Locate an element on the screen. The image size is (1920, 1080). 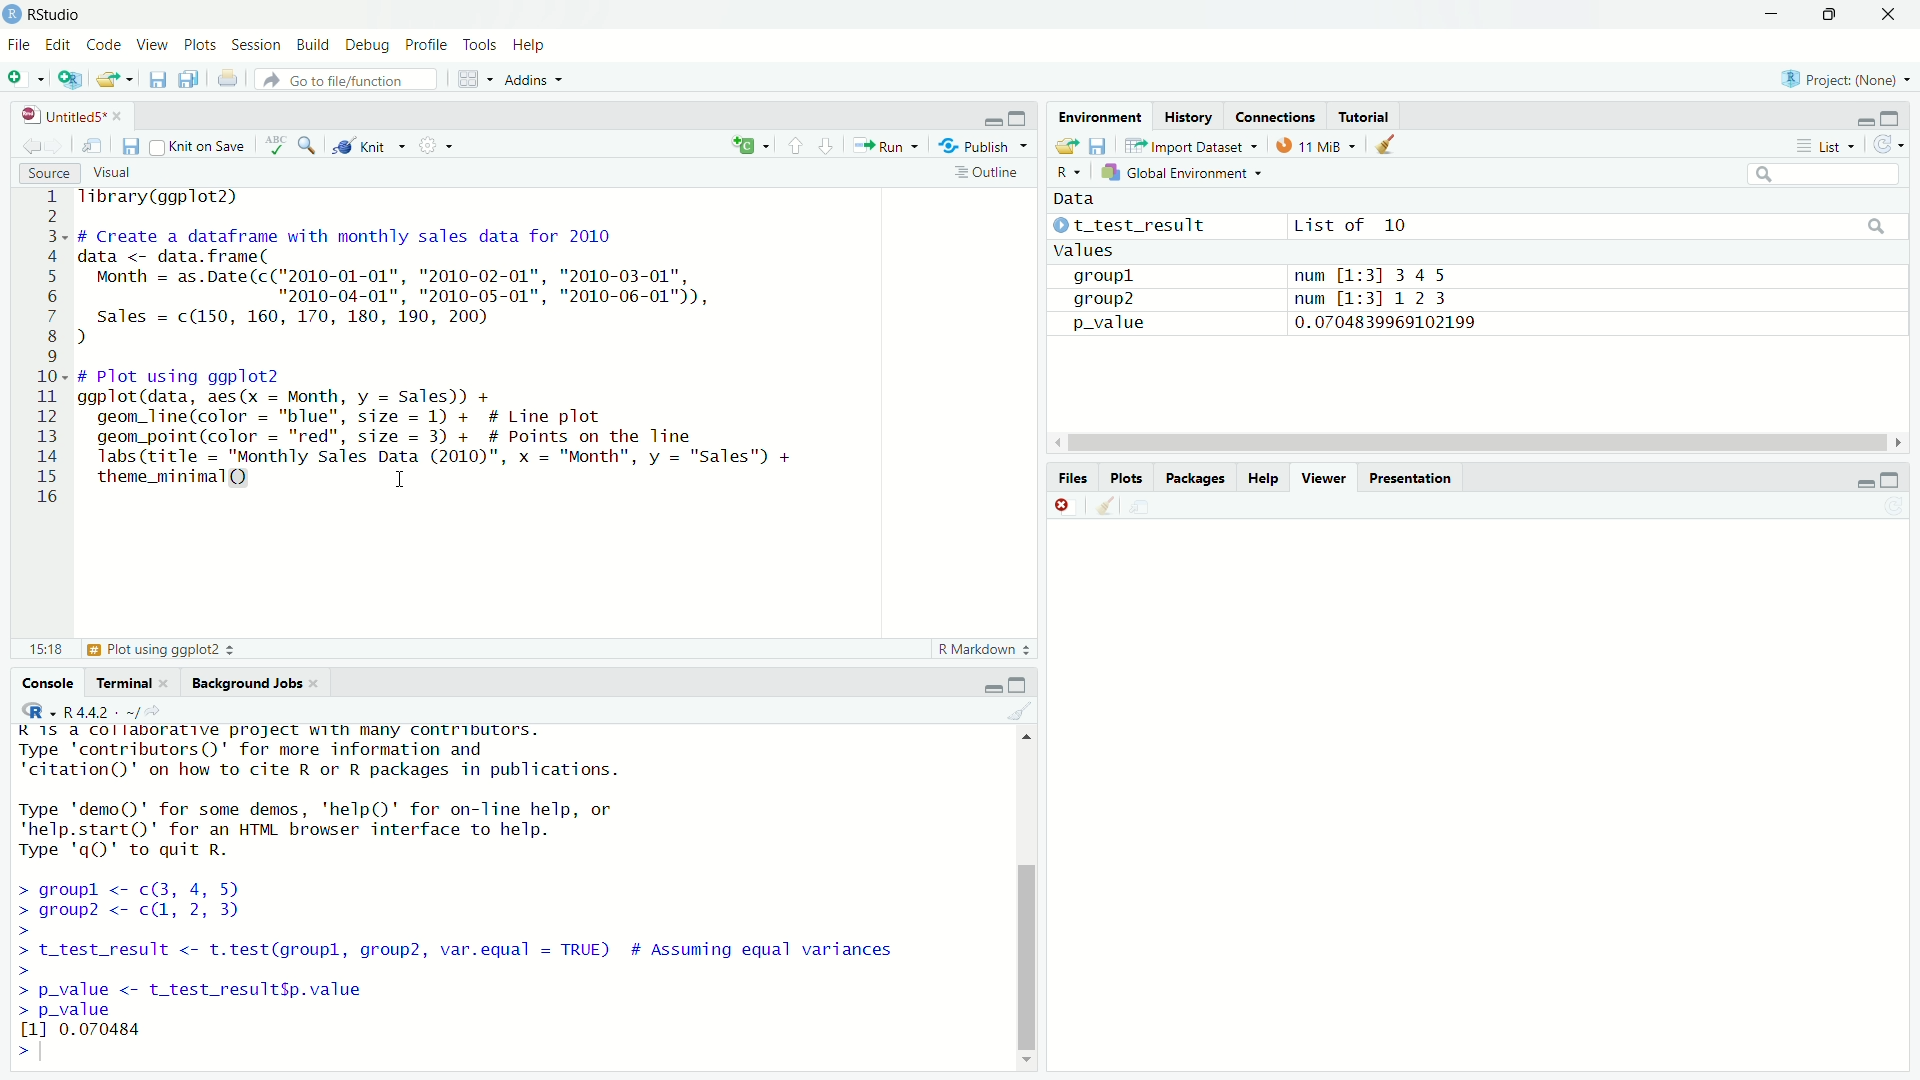
R Markdown is located at coordinates (984, 647).